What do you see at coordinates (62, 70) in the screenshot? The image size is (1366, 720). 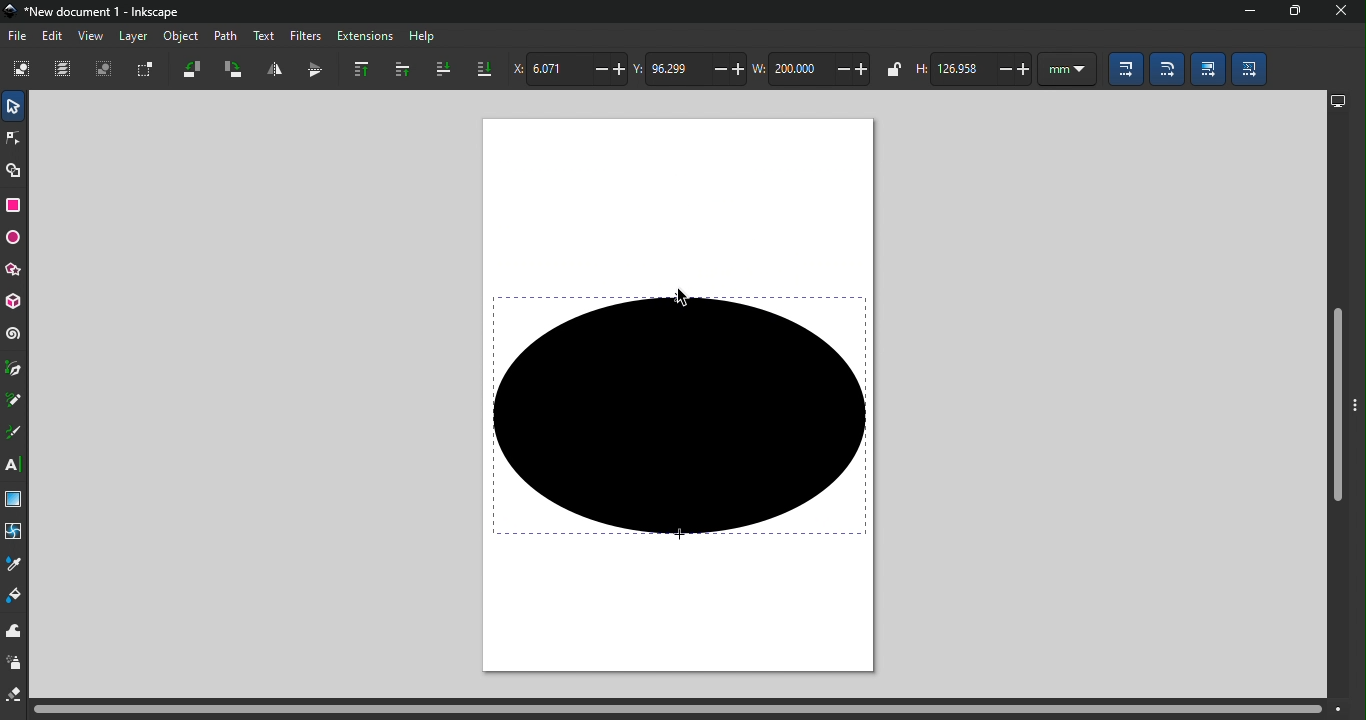 I see `Select all in all layers` at bounding box center [62, 70].